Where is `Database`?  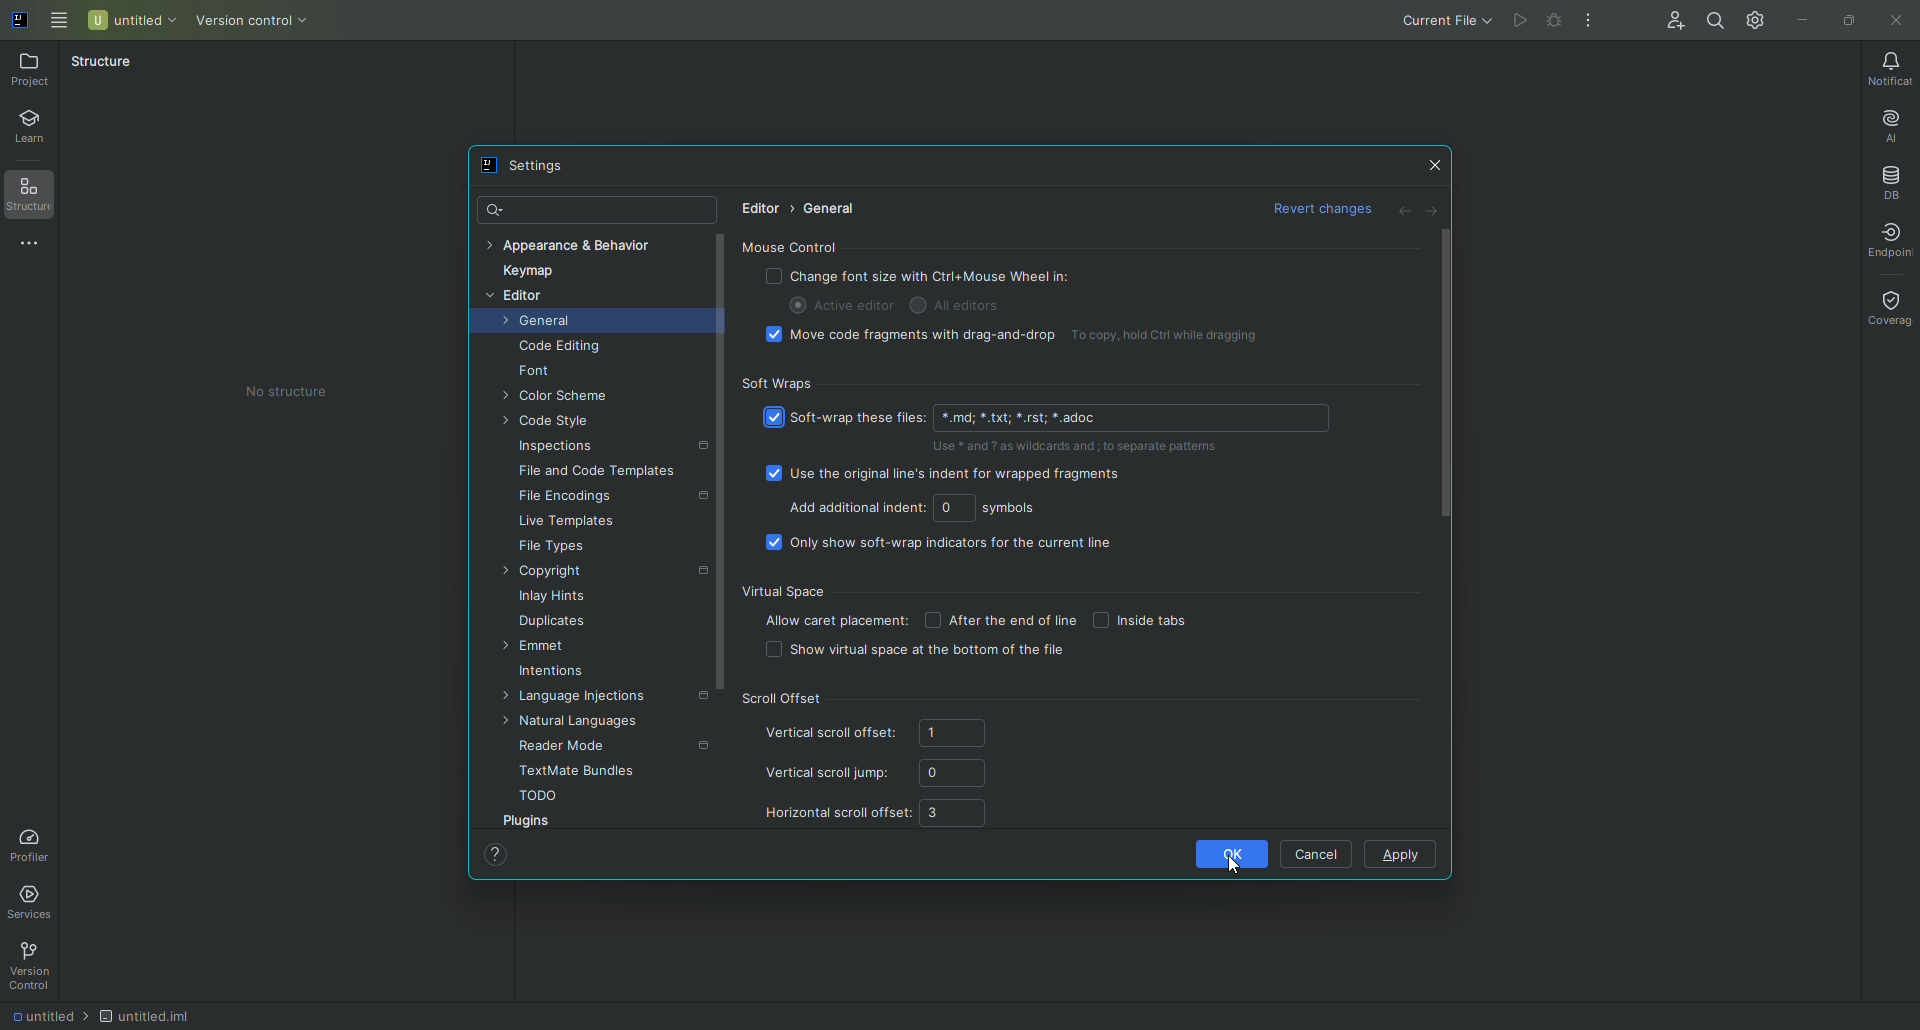 Database is located at coordinates (1888, 178).